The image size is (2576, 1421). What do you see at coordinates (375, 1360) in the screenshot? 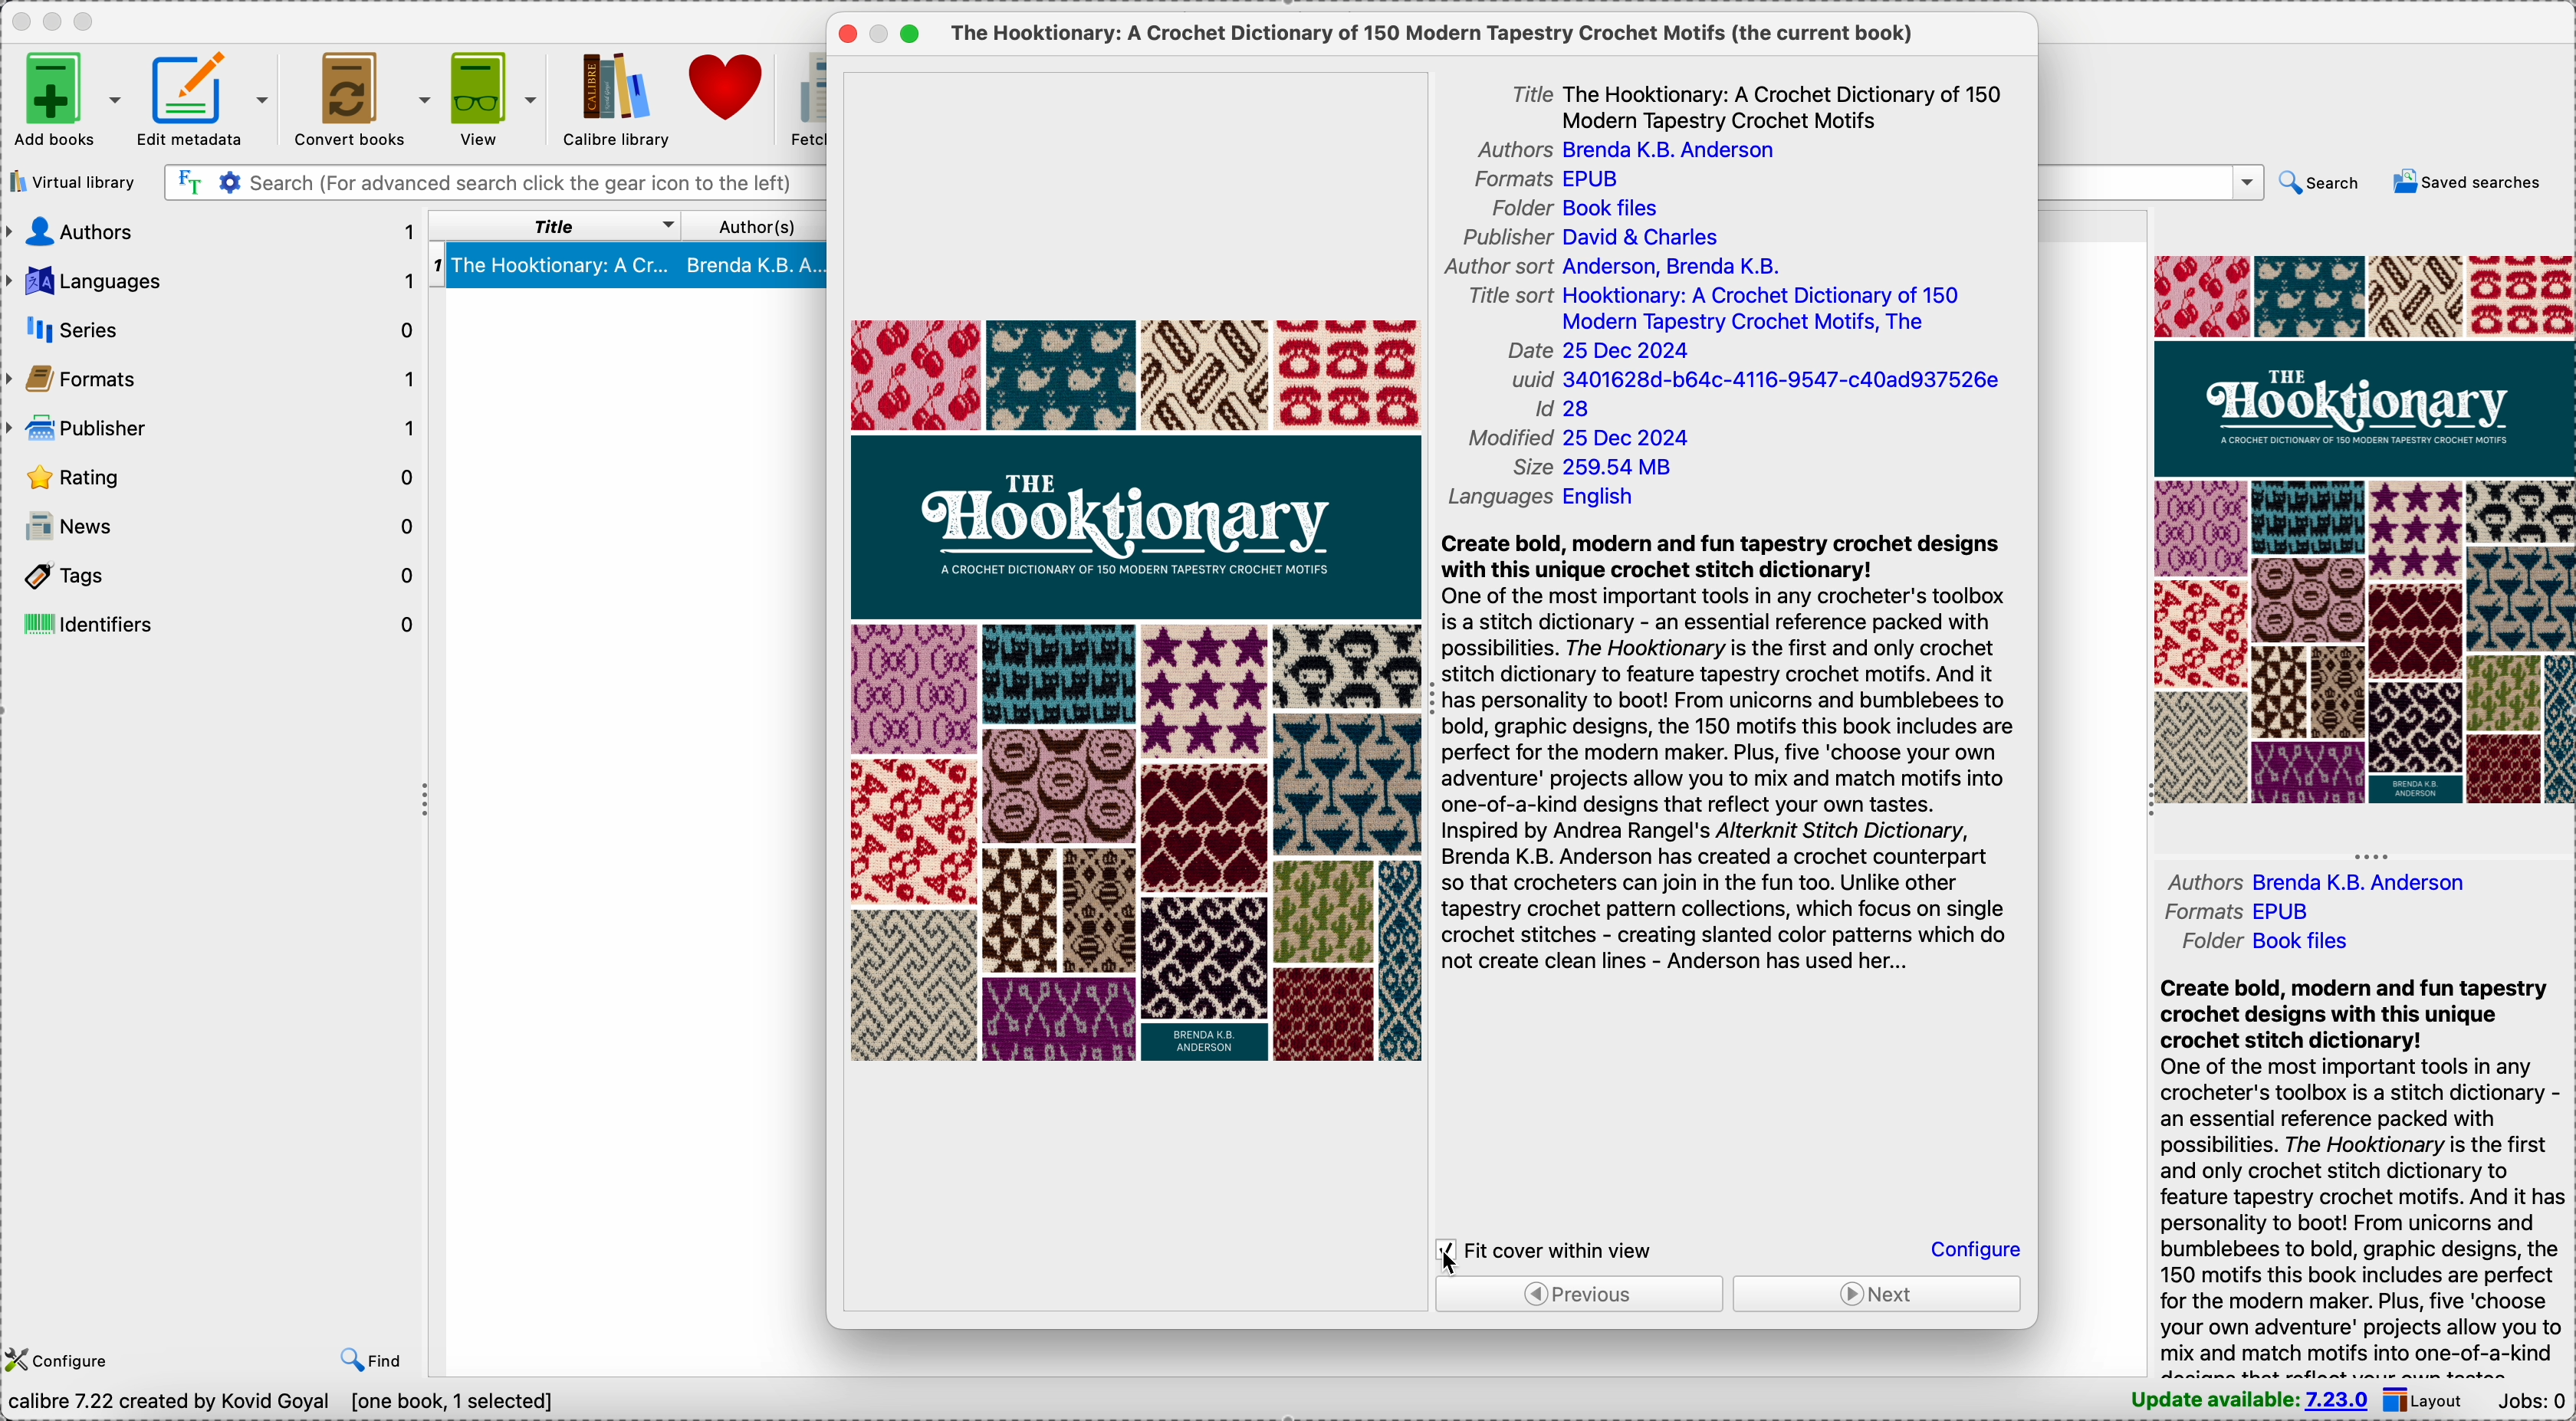
I see `find` at bounding box center [375, 1360].